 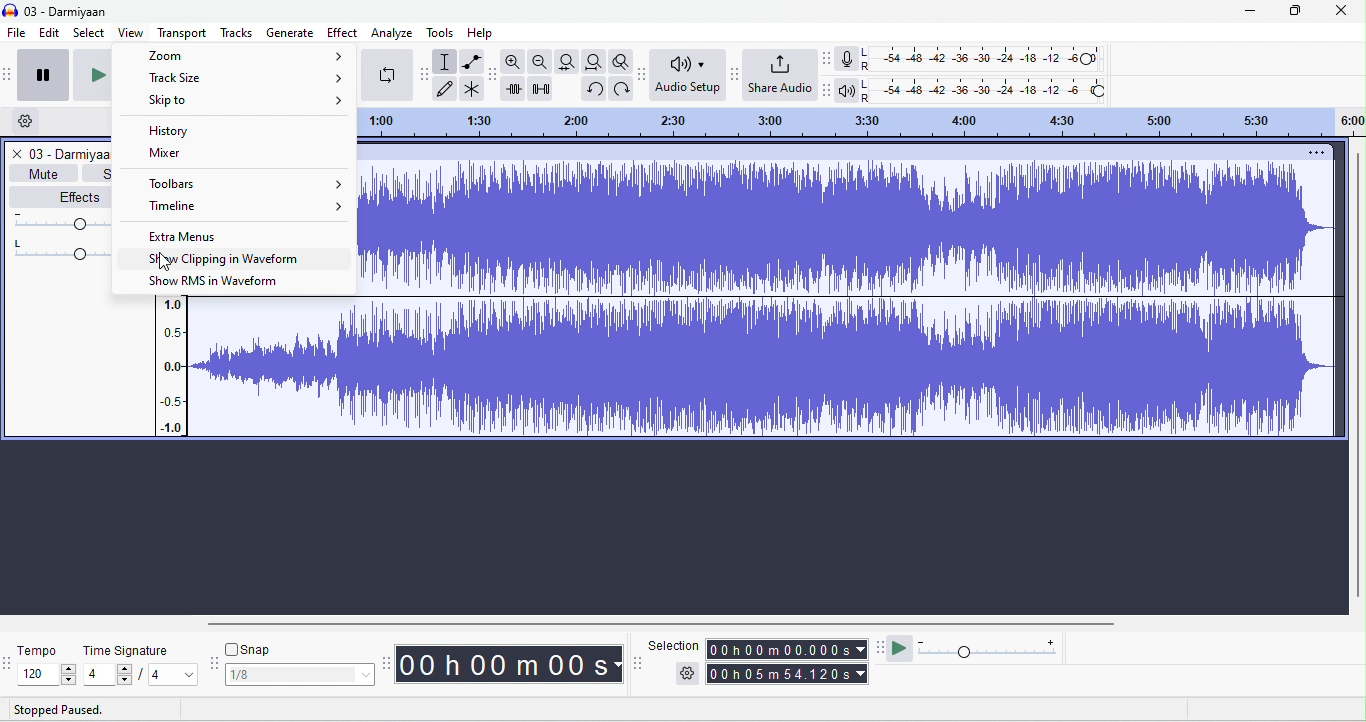 I want to click on L, so click(x=867, y=85).